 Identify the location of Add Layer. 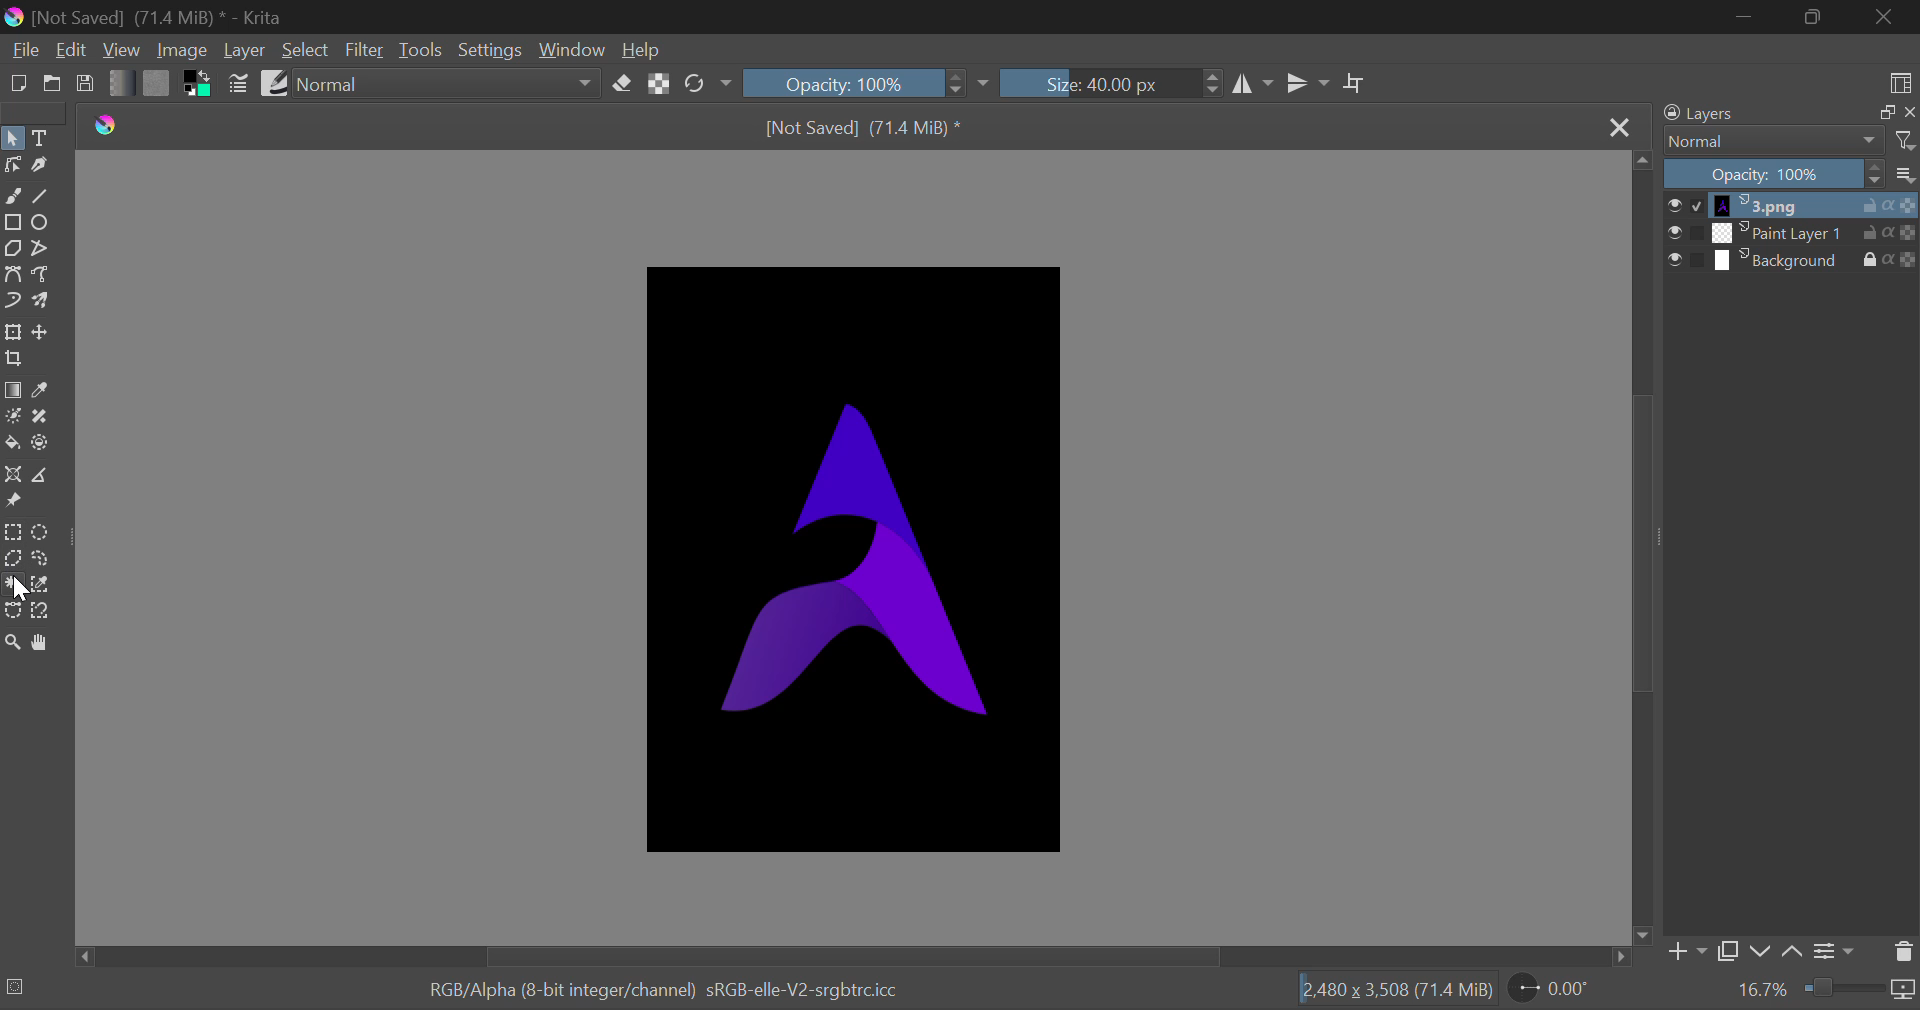
(1686, 952).